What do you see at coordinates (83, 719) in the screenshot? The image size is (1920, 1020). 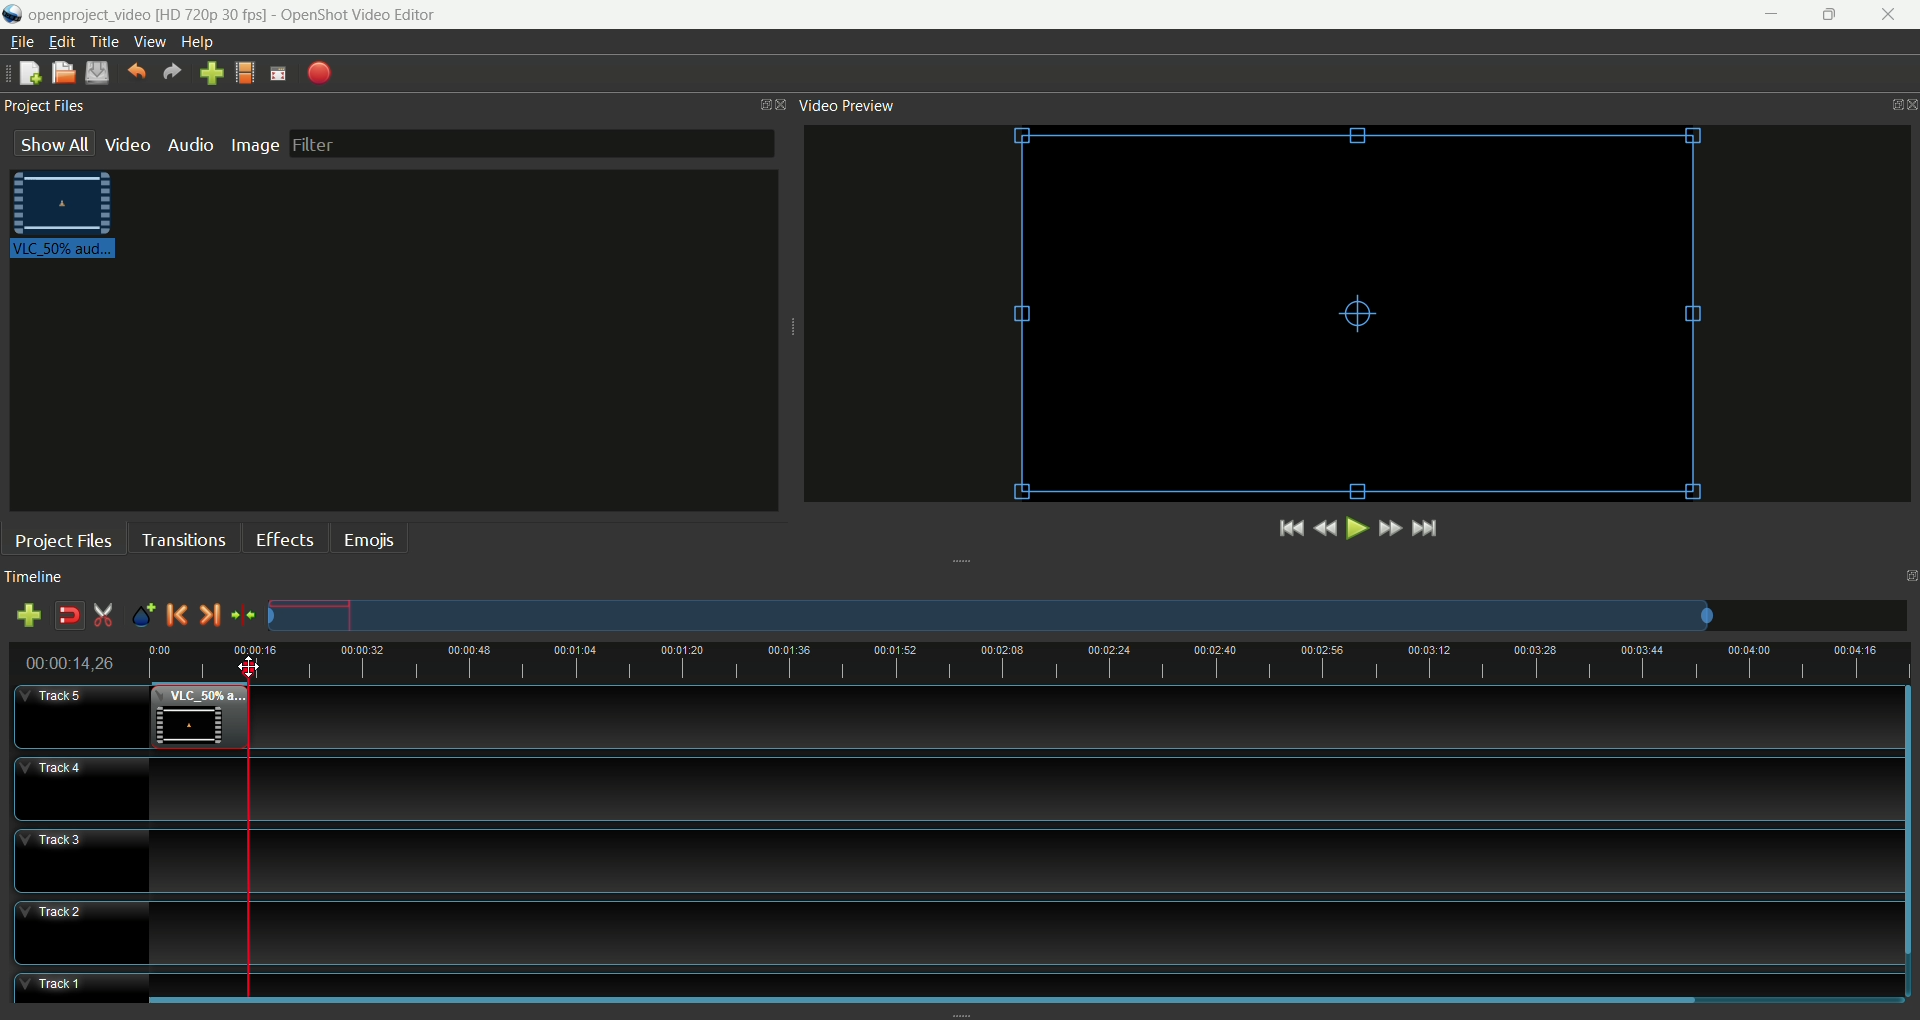 I see `track5` at bounding box center [83, 719].